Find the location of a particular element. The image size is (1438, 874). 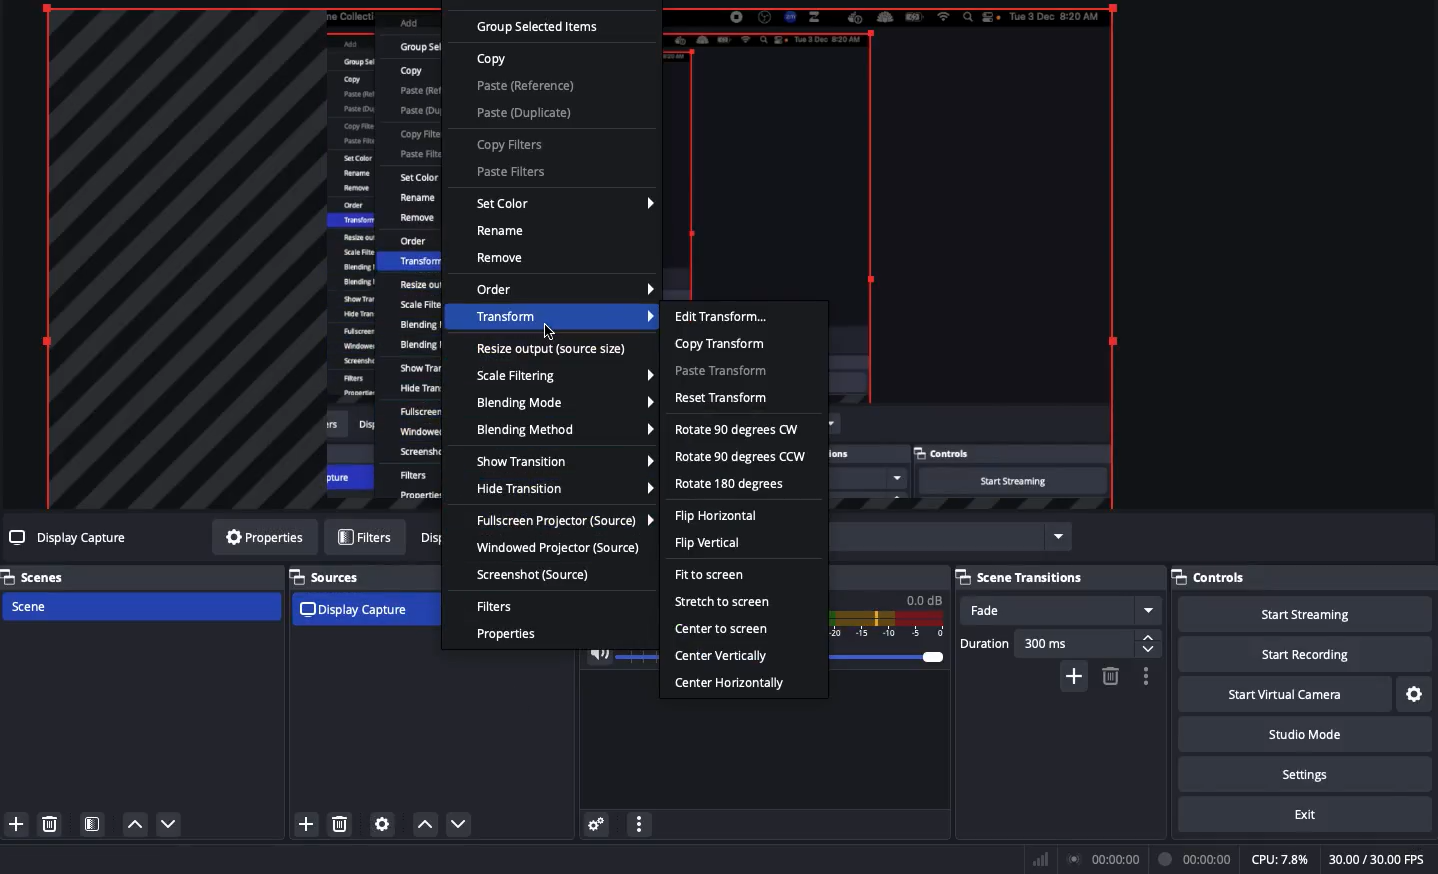

Remove is located at coordinates (503, 259).